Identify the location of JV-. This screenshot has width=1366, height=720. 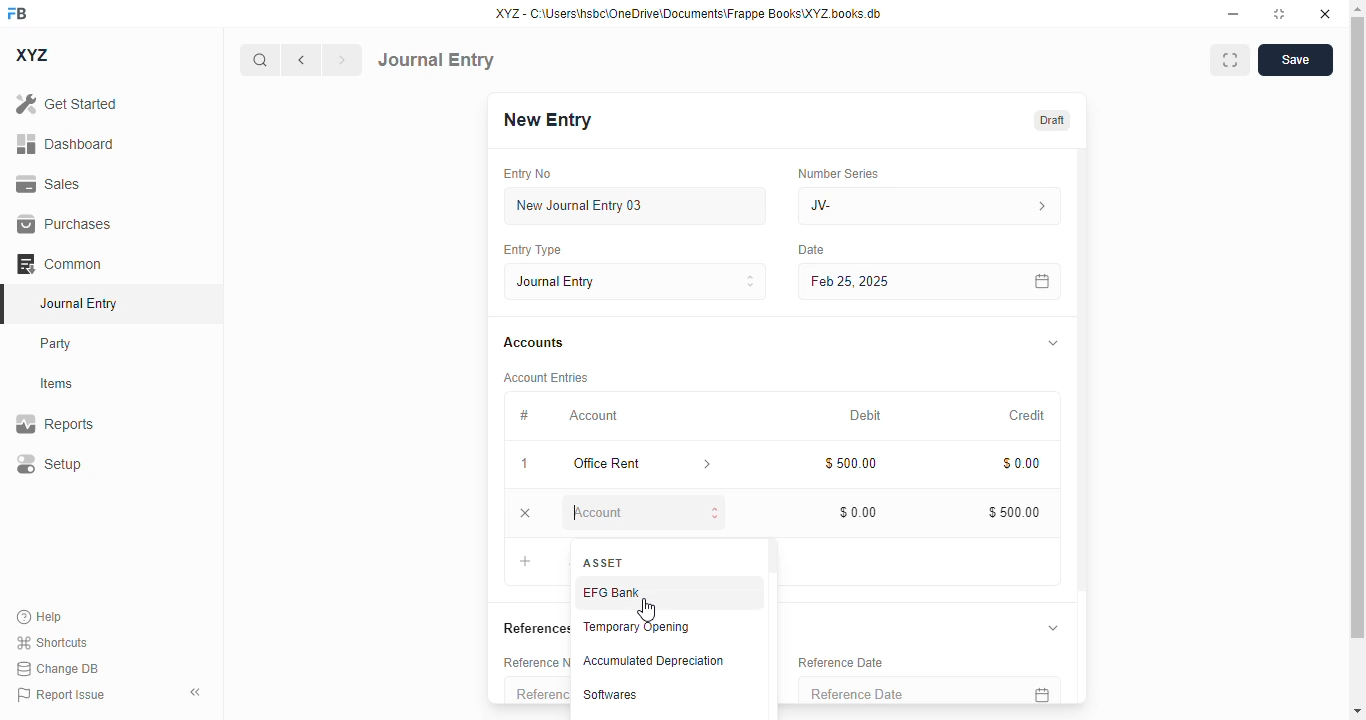
(882, 206).